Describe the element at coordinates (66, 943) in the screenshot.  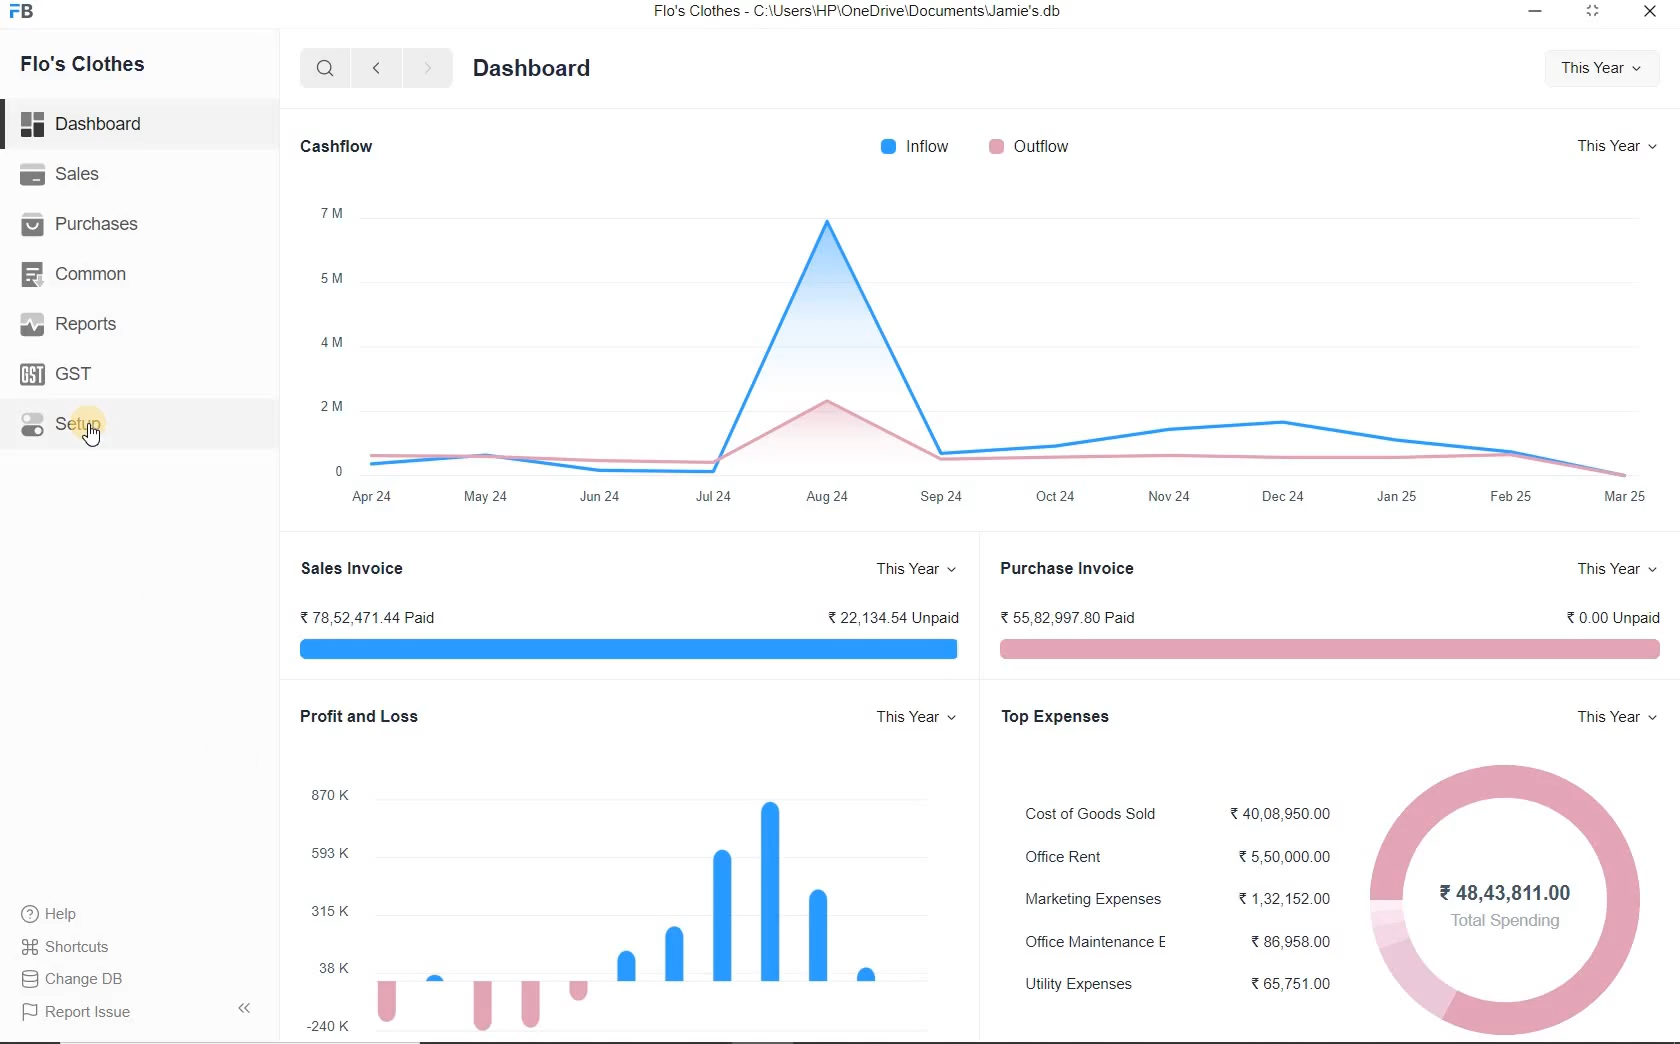
I see `Shortcuts` at that location.